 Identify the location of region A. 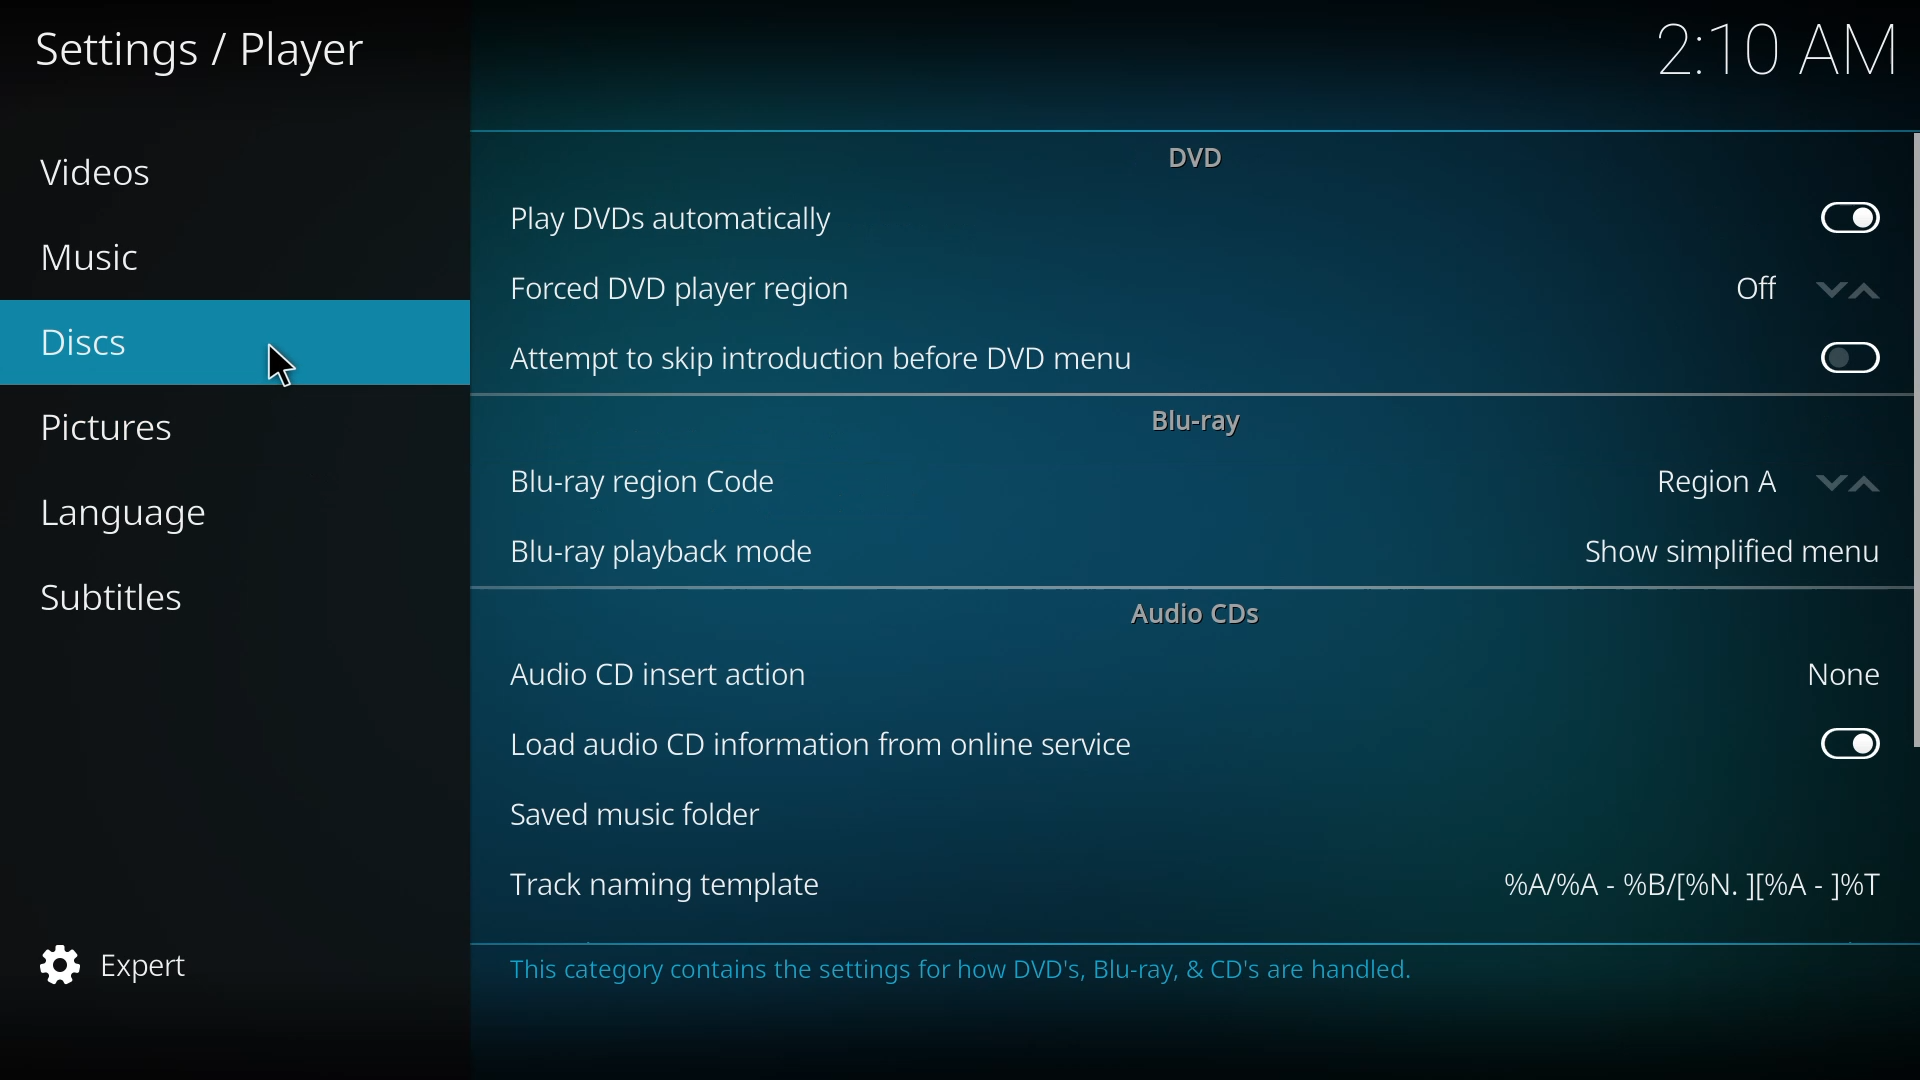
(1750, 478).